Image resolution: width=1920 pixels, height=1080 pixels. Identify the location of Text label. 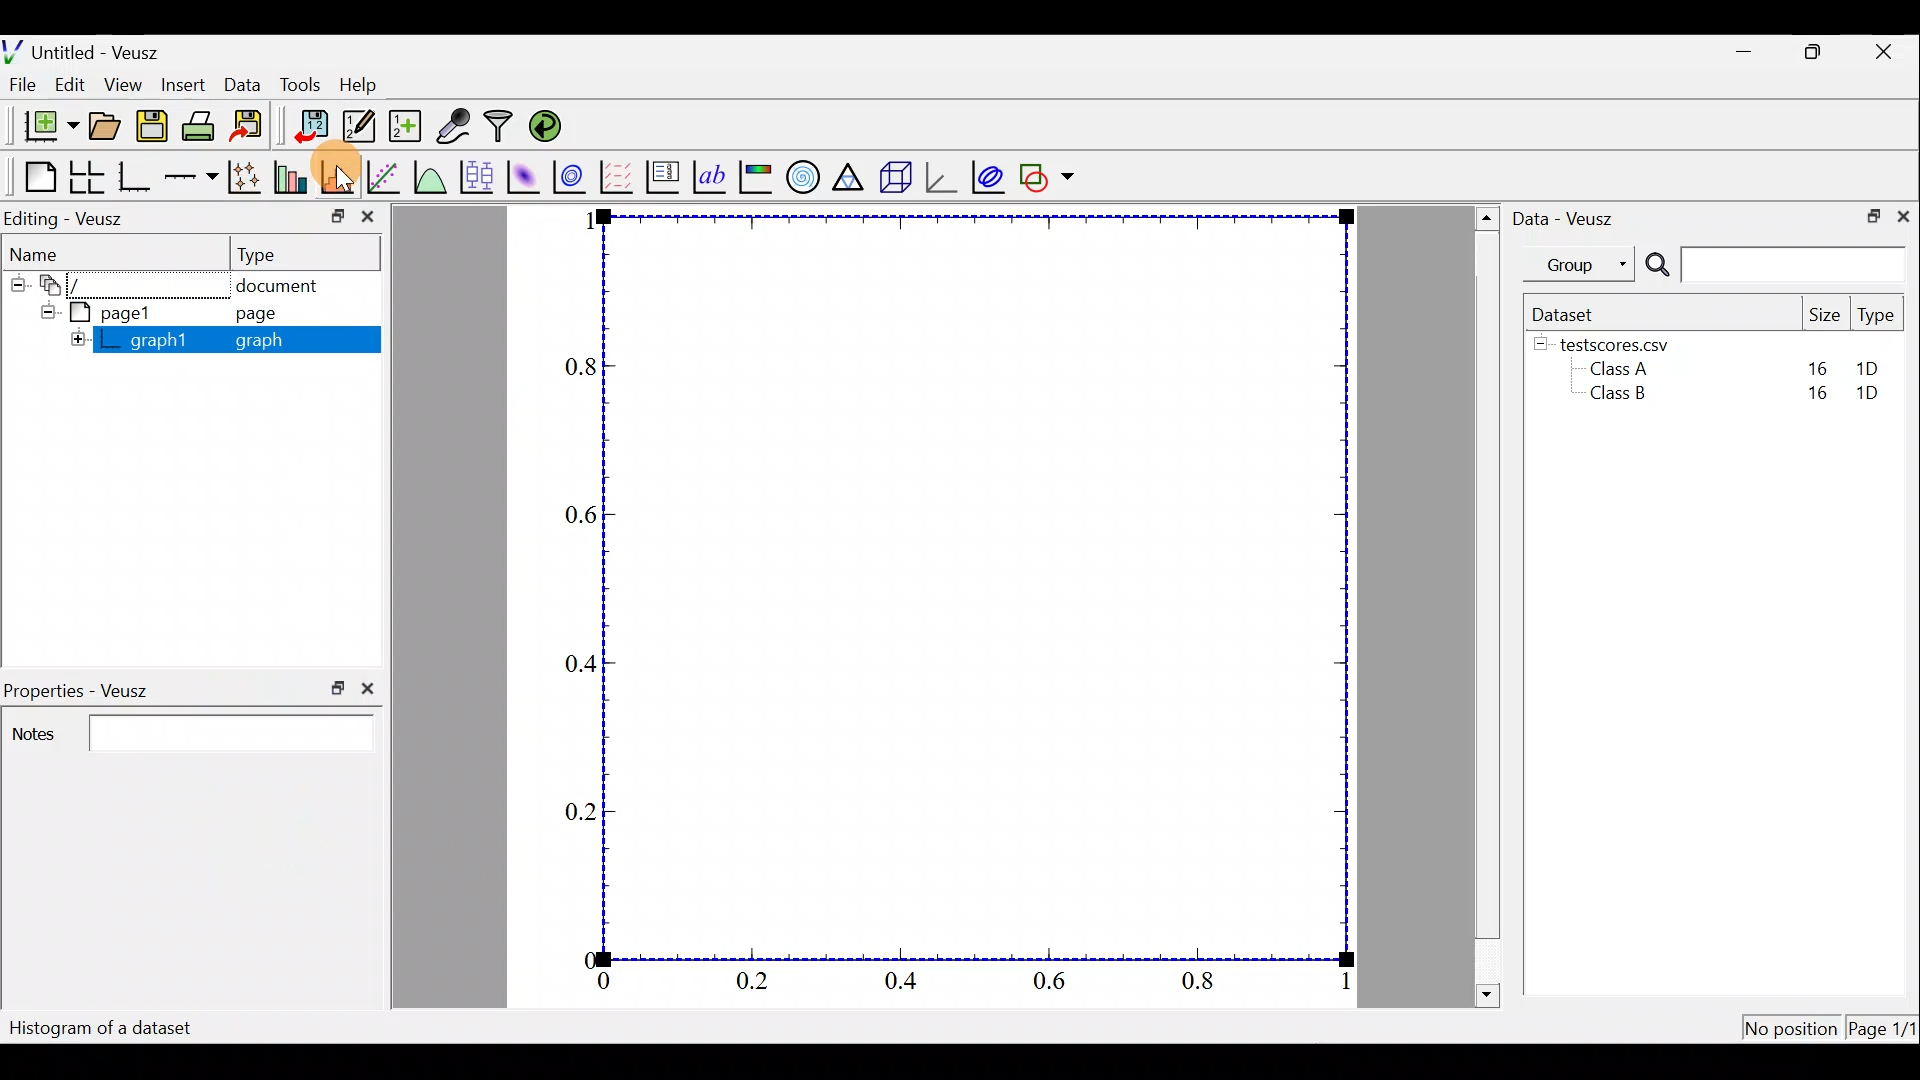
(707, 176).